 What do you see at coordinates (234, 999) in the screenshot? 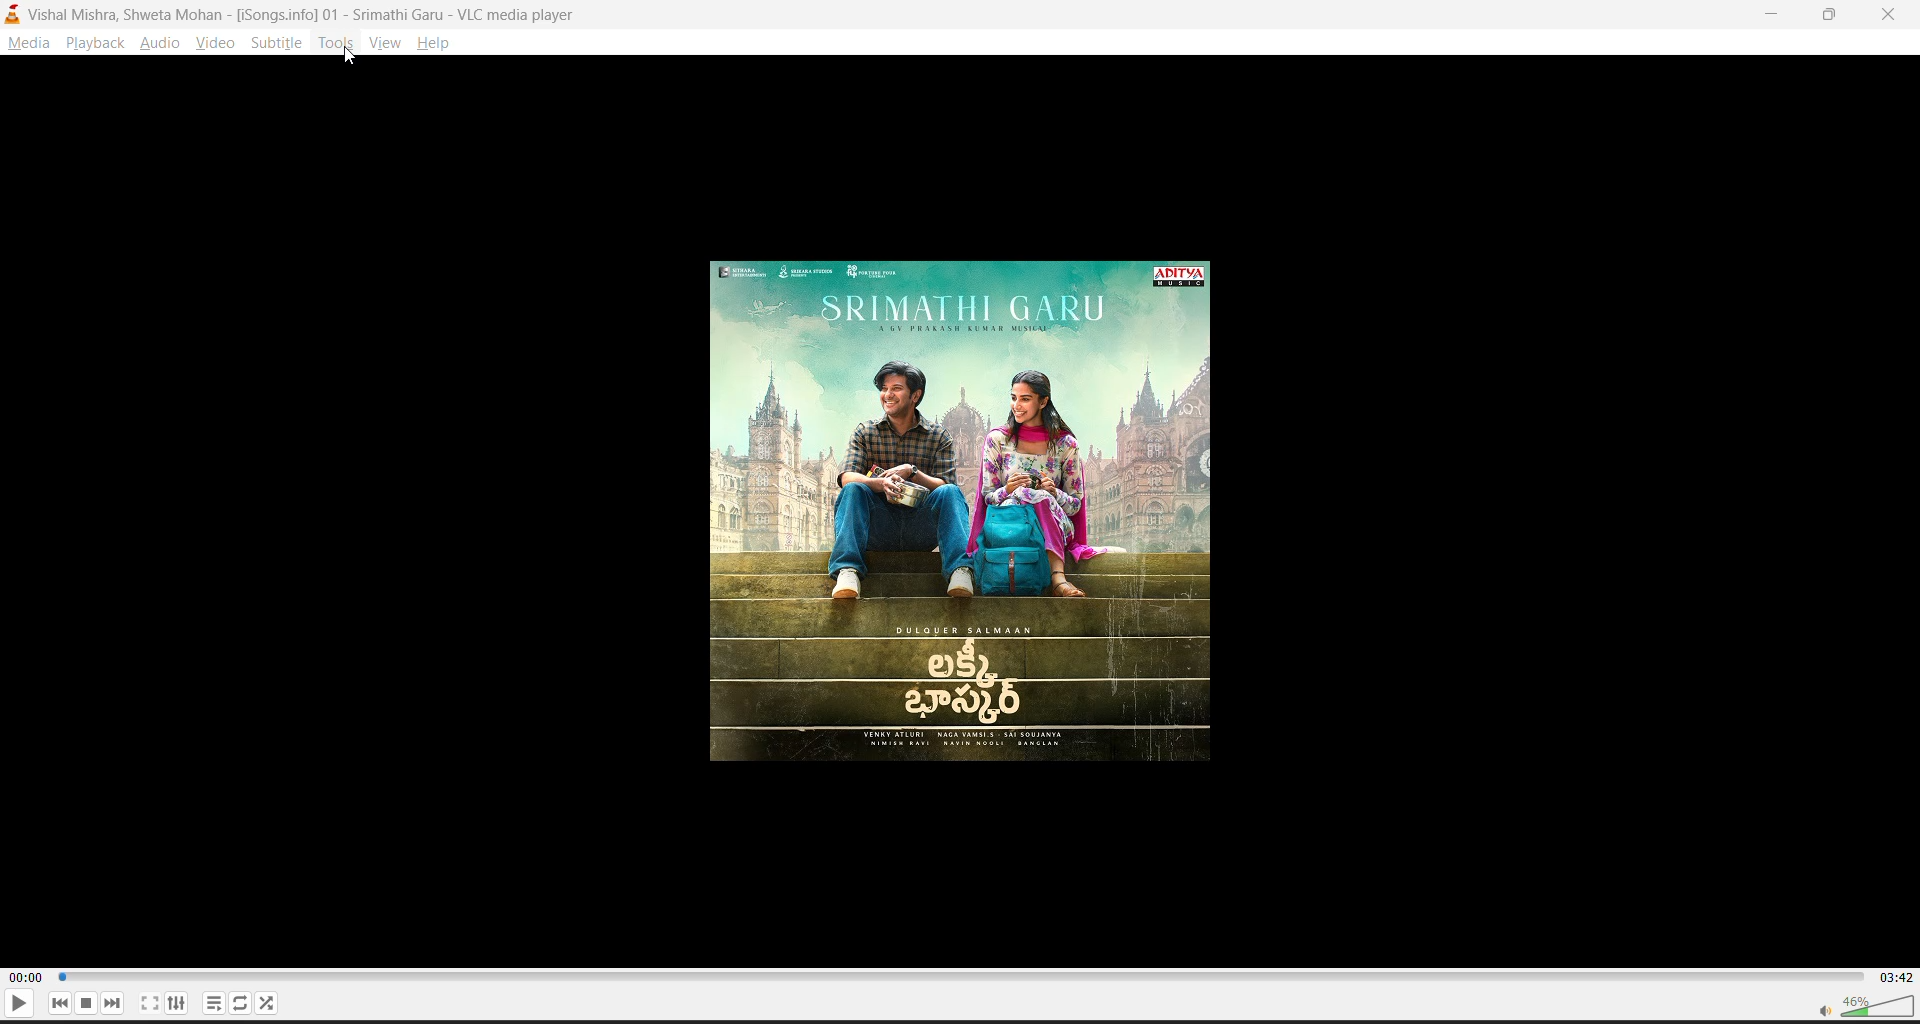
I see `loop` at bounding box center [234, 999].